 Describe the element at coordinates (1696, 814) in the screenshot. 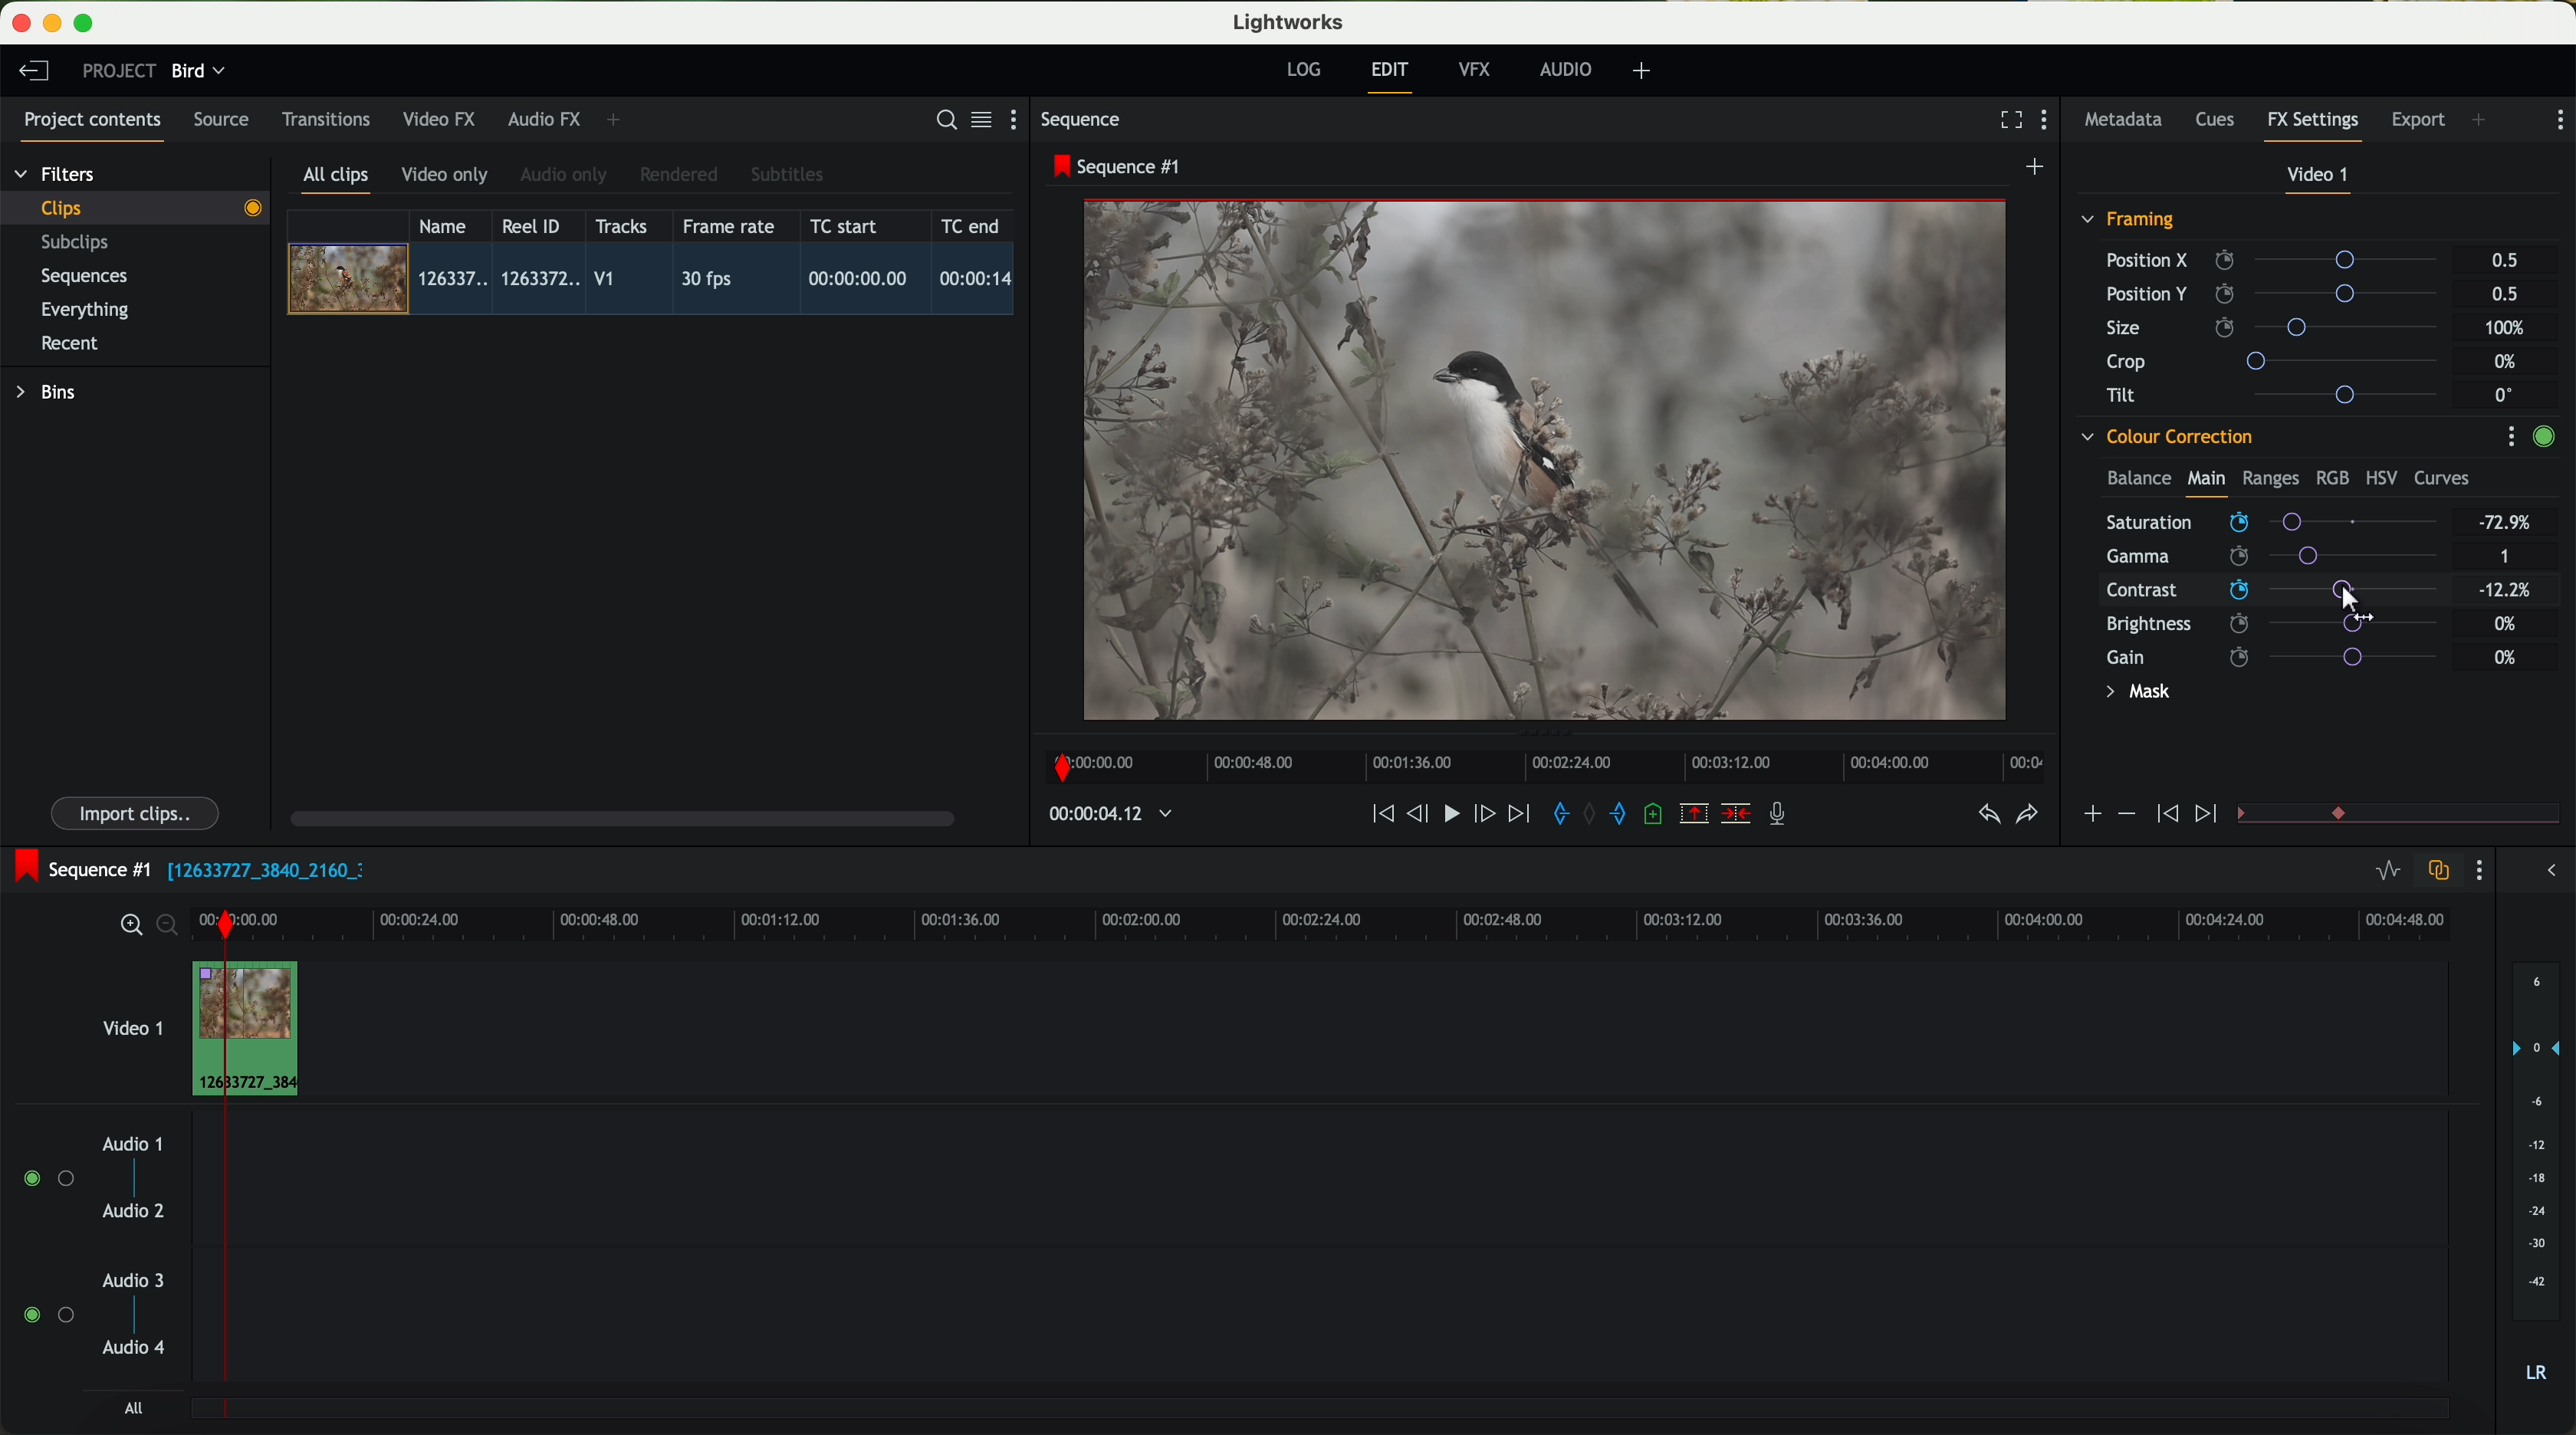

I see `remove the marked section` at that location.